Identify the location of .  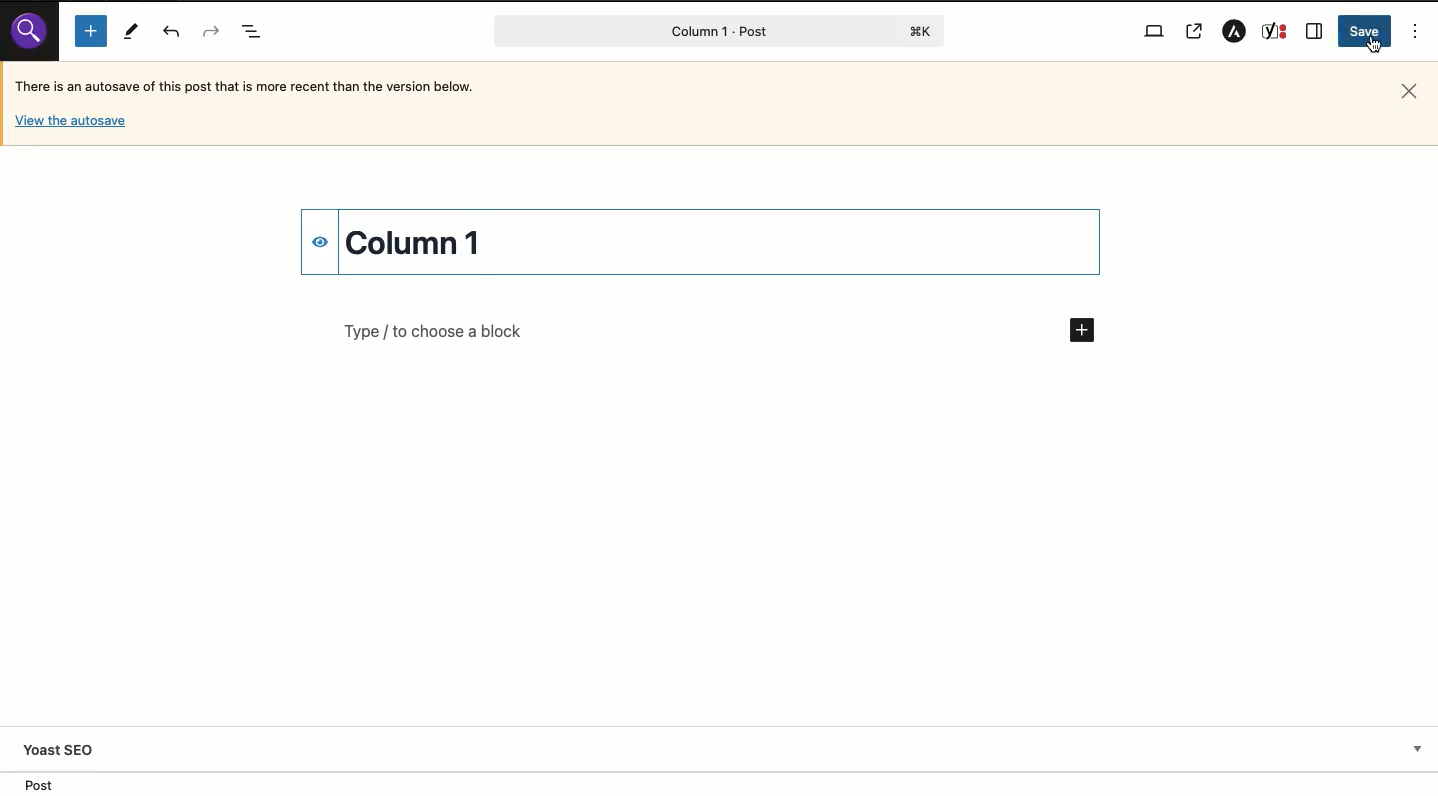
(131, 31).